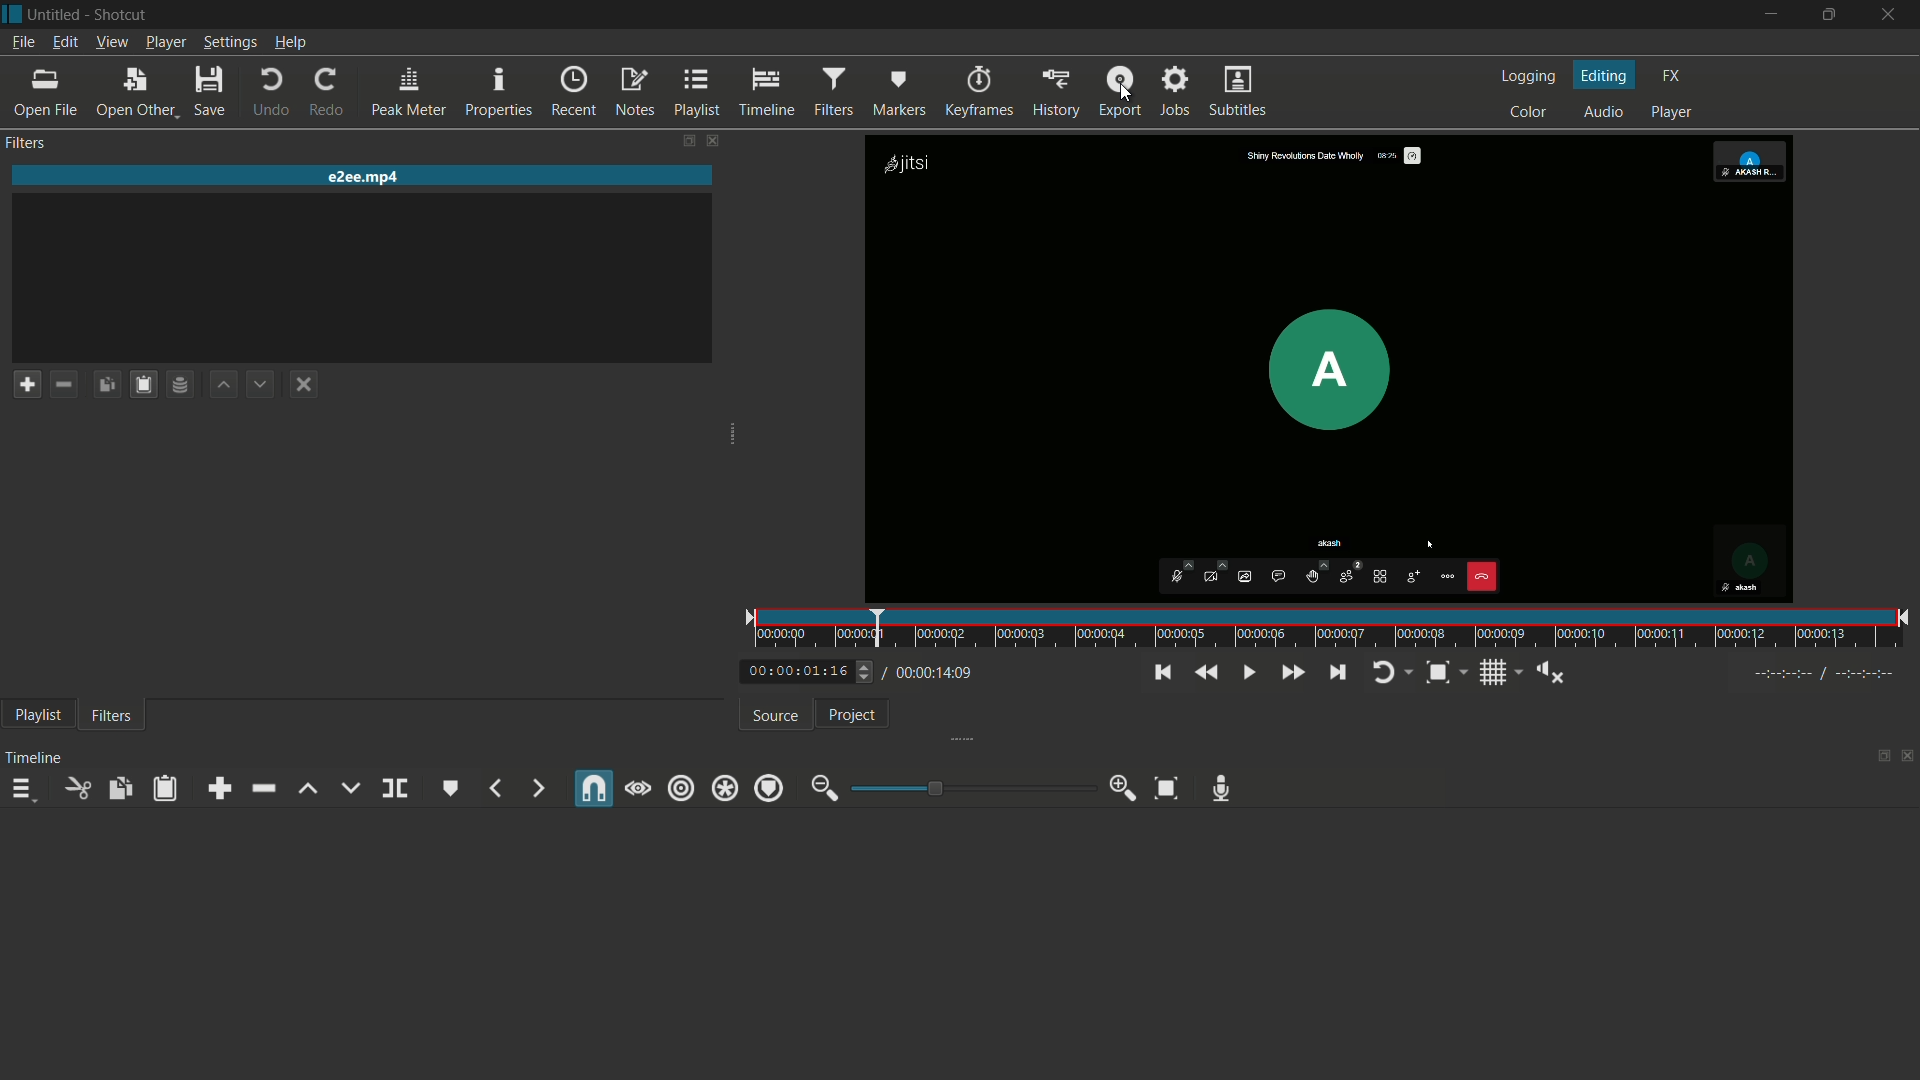 The image size is (1920, 1080). Describe the element at coordinates (38, 756) in the screenshot. I see `Timeline` at that location.